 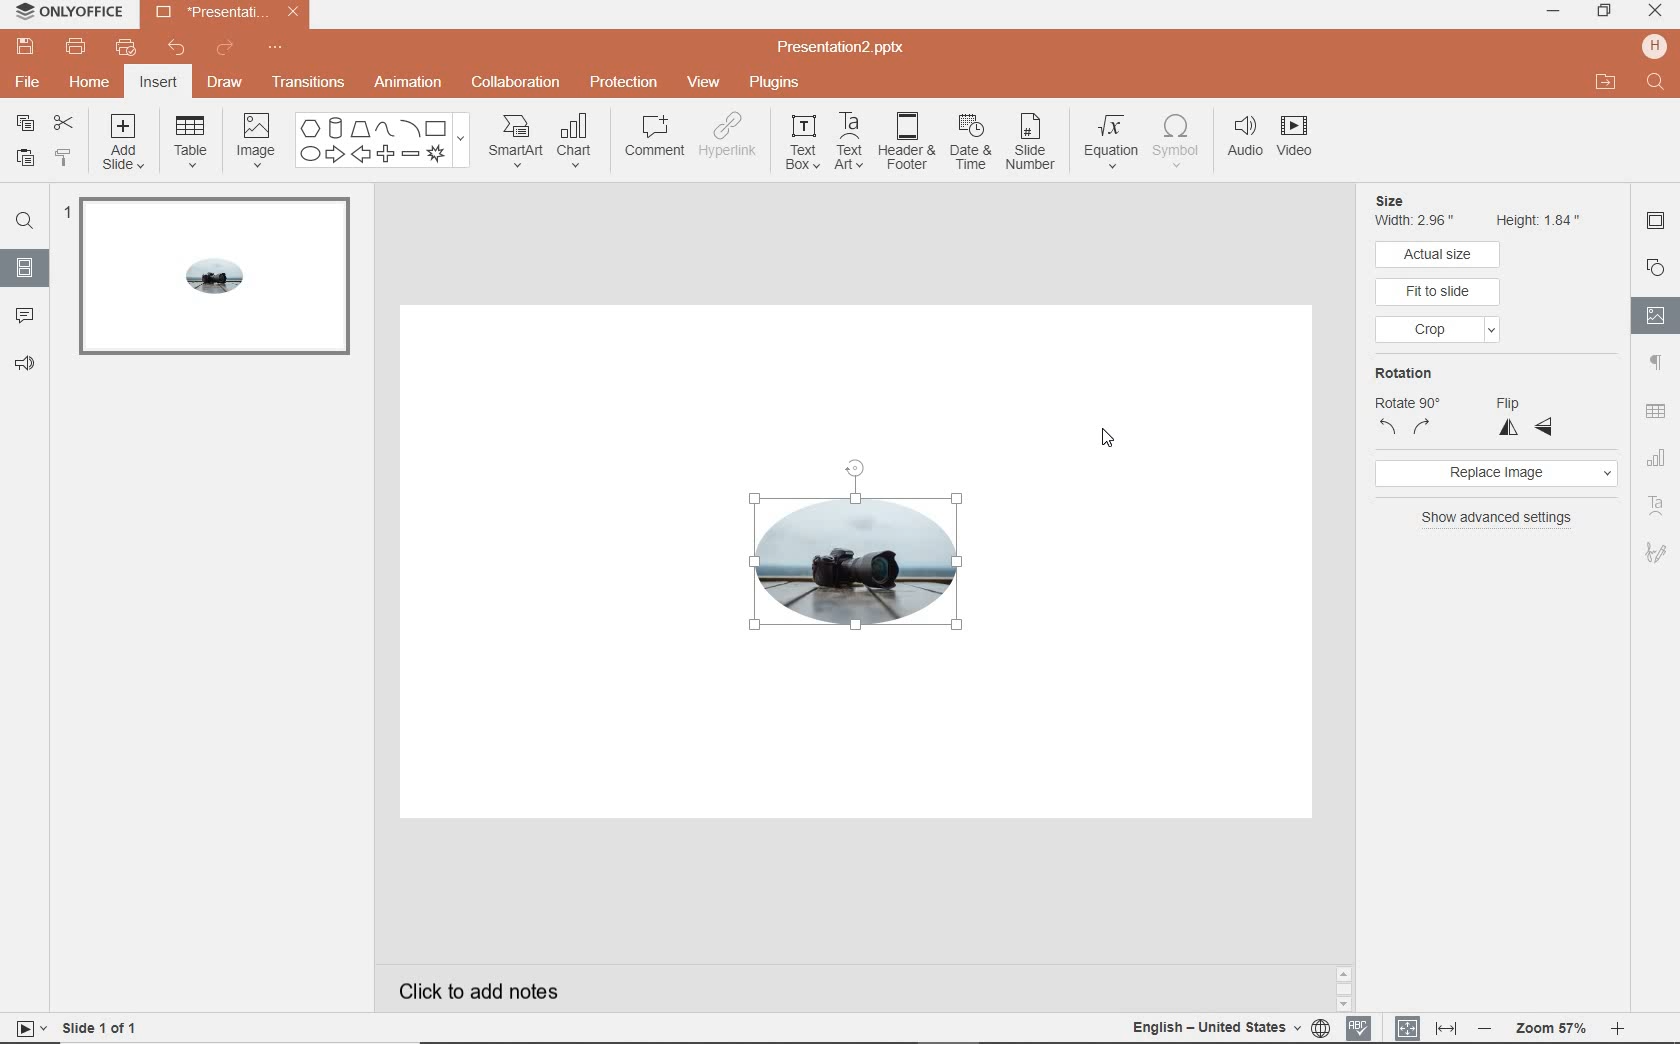 What do you see at coordinates (24, 268) in the screenshot?
I see `slides` at bounding box center [24, 268].